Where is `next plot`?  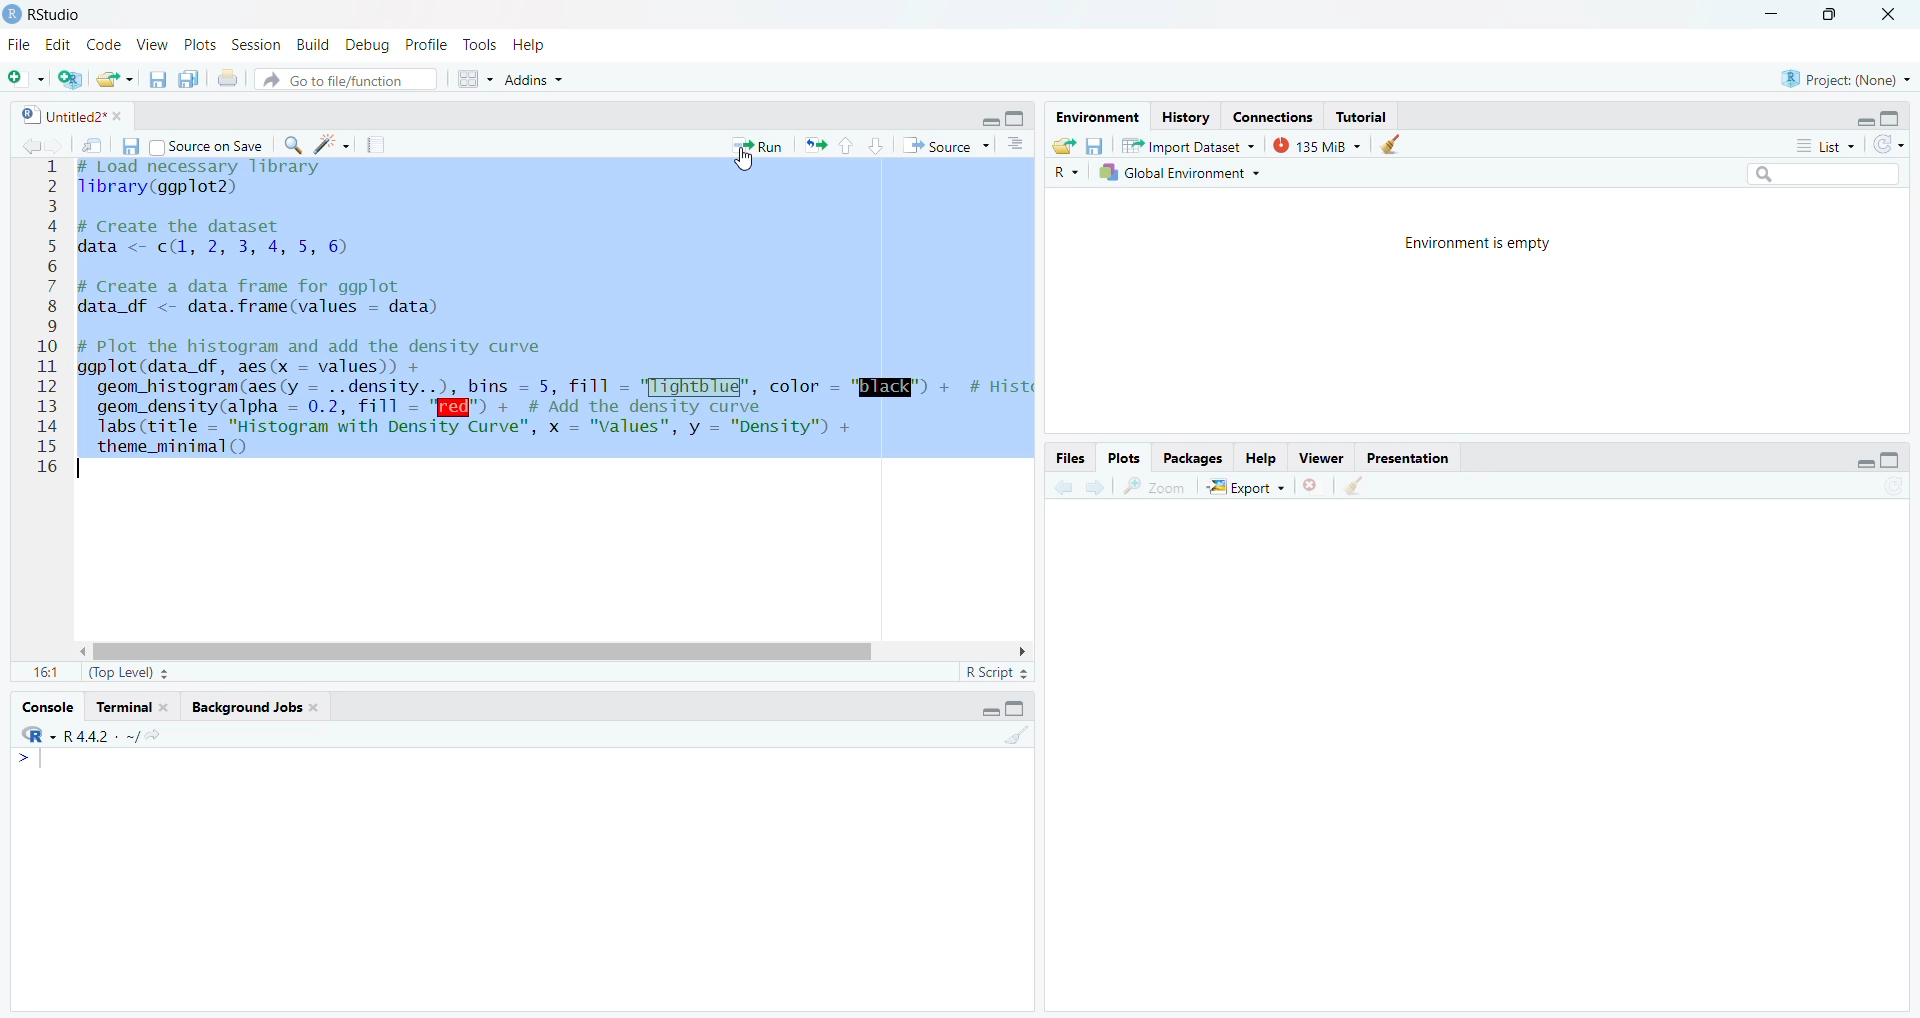 next plot is located at coordinates (1094, 487).